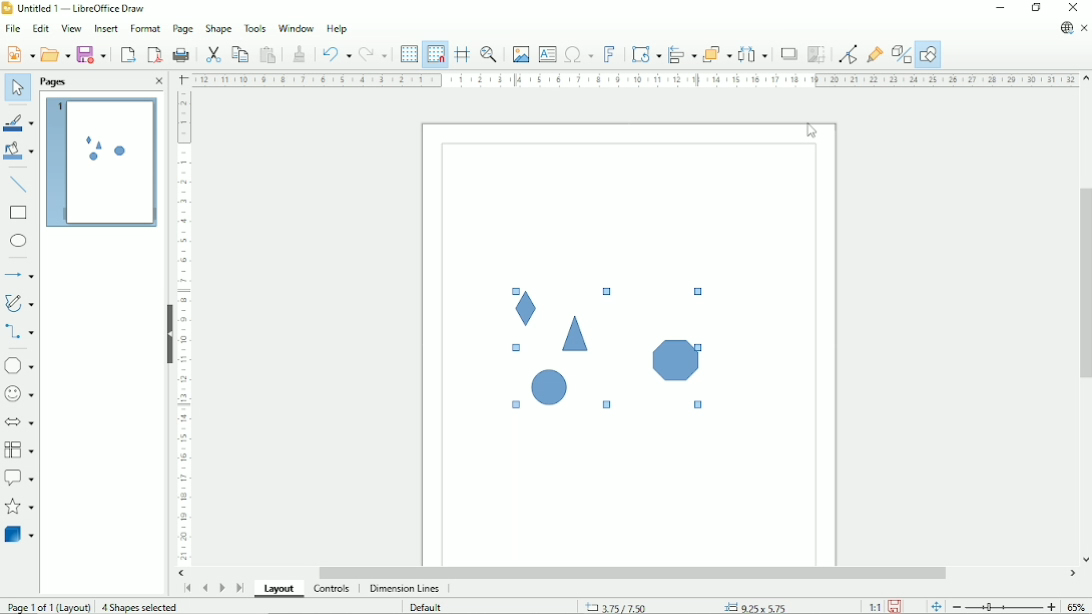 Image resolution: width=1092 pixels, height=614 pixels. What do you see at coordinates (634, 79) in the screenshot?
I see `Horizontal scale` at bounding box center [634, 79].